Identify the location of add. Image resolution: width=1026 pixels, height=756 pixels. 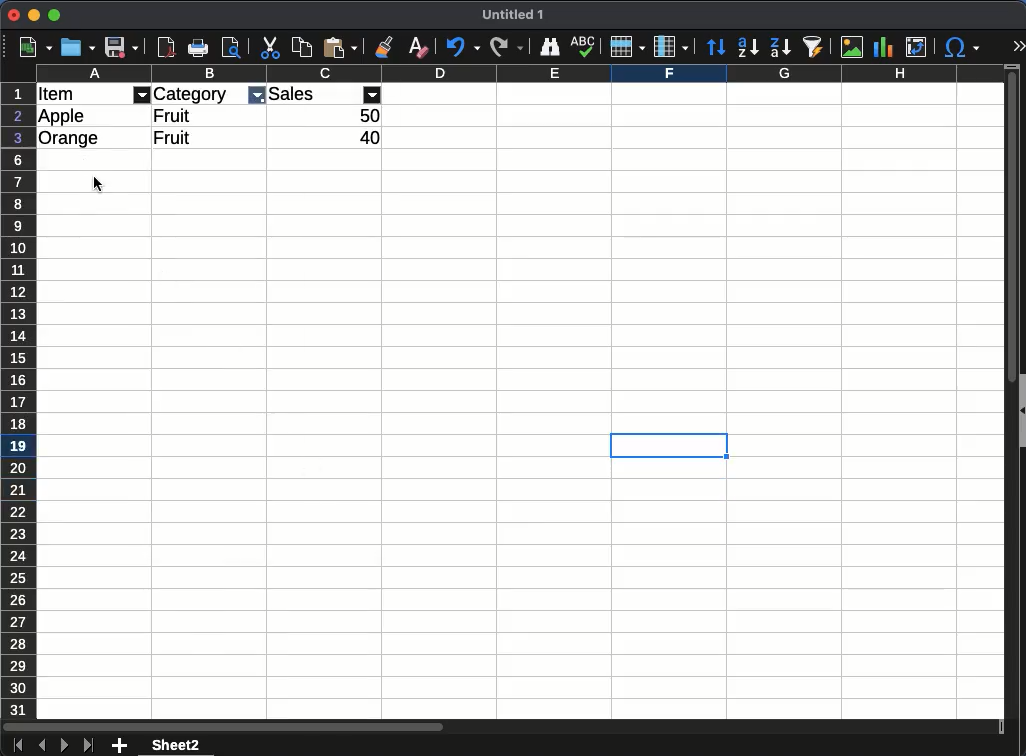
(119, 746).